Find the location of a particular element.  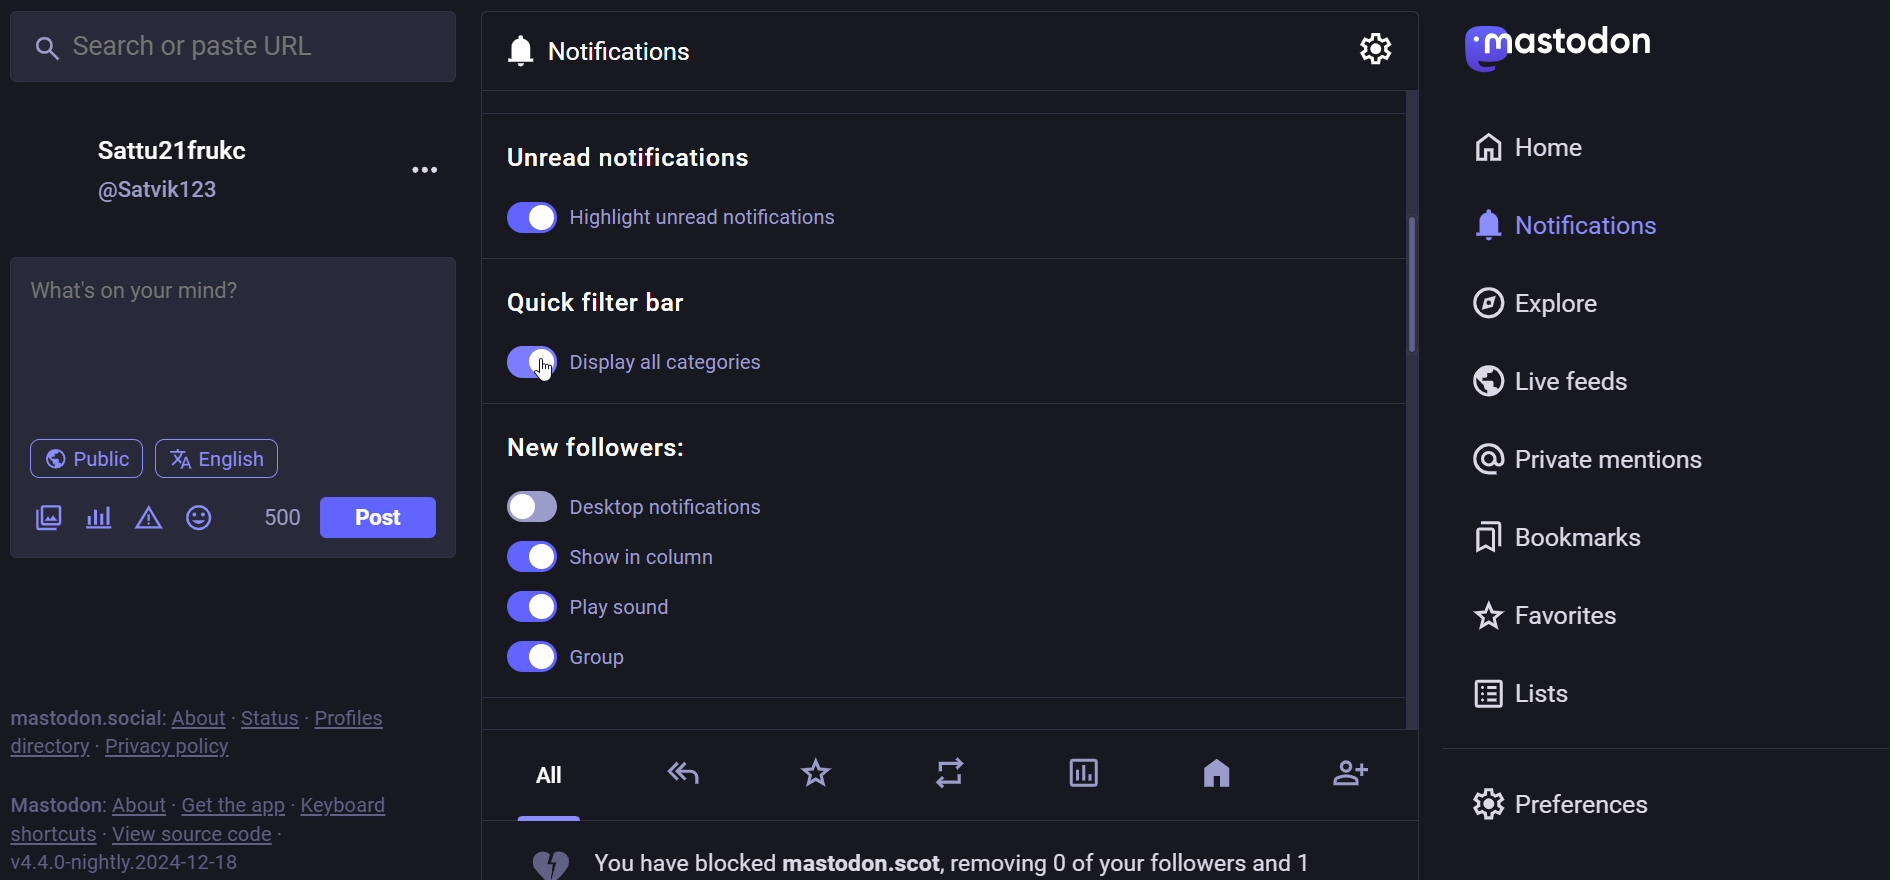

notification is located at coordinates (617, 45).